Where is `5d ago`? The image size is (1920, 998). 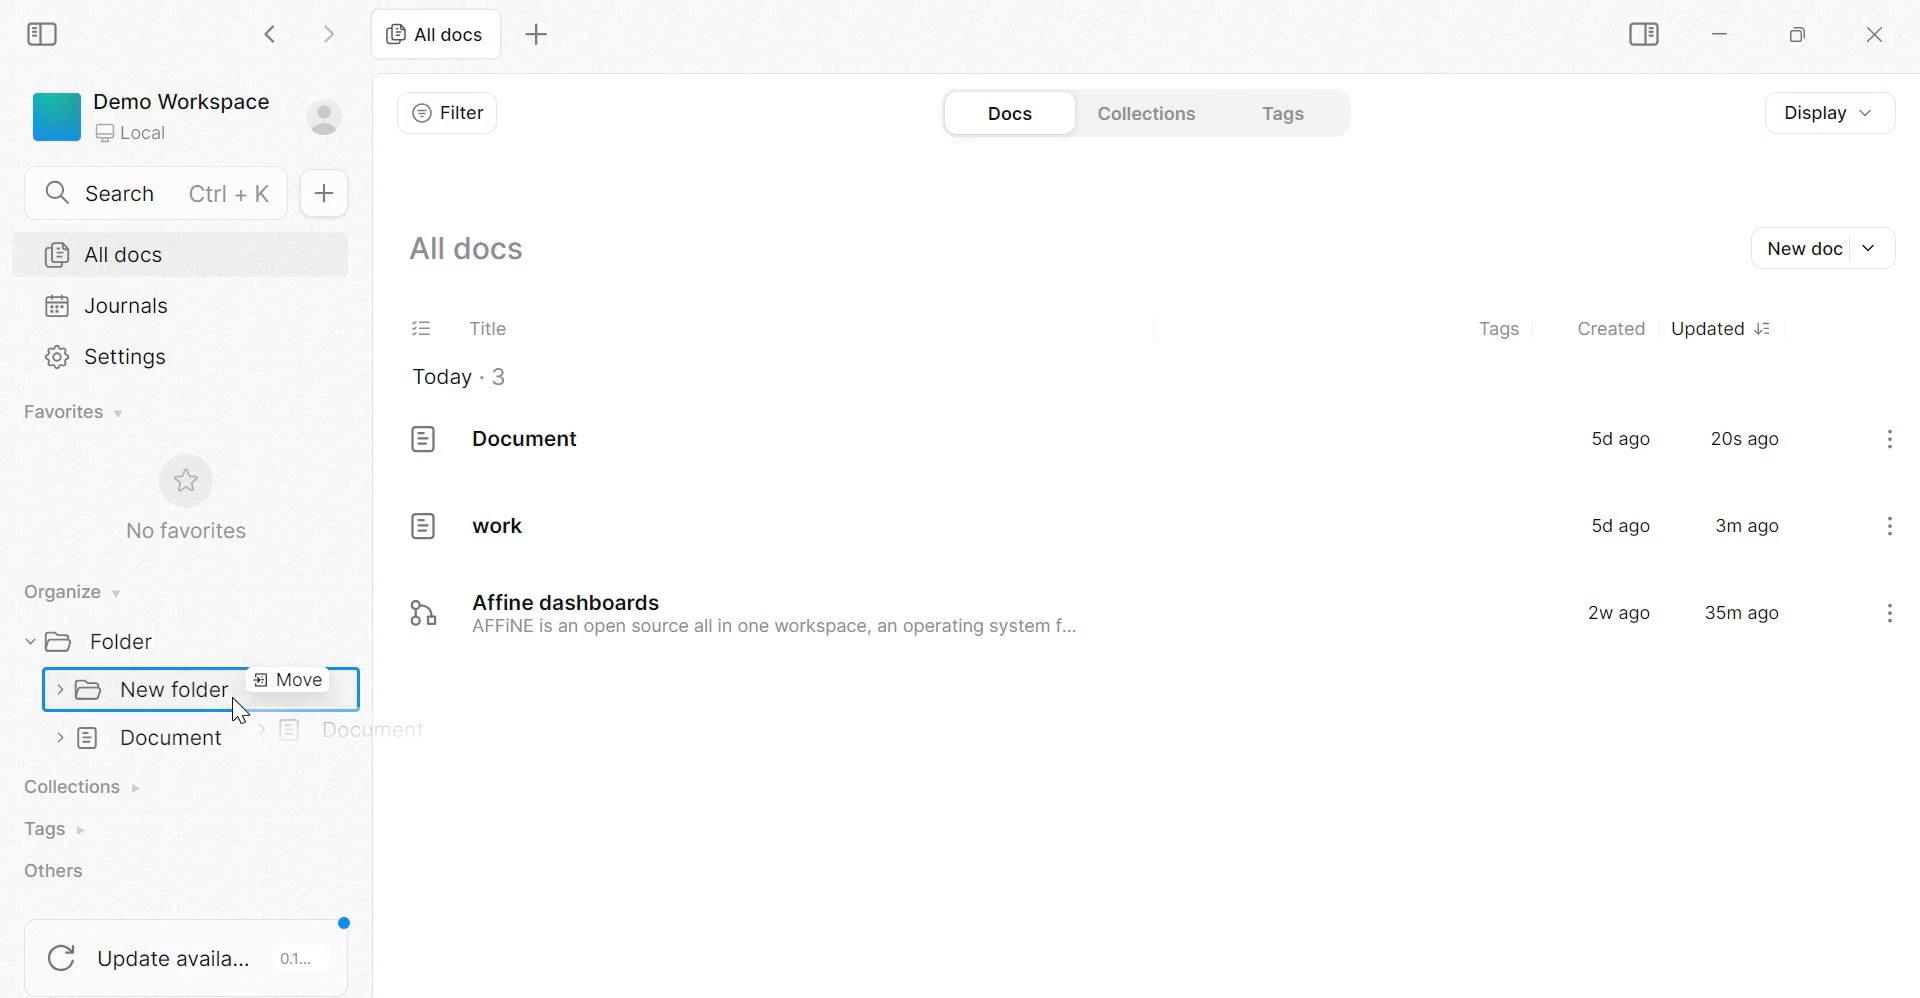 5d ago is located at coordinates (1621, 437).